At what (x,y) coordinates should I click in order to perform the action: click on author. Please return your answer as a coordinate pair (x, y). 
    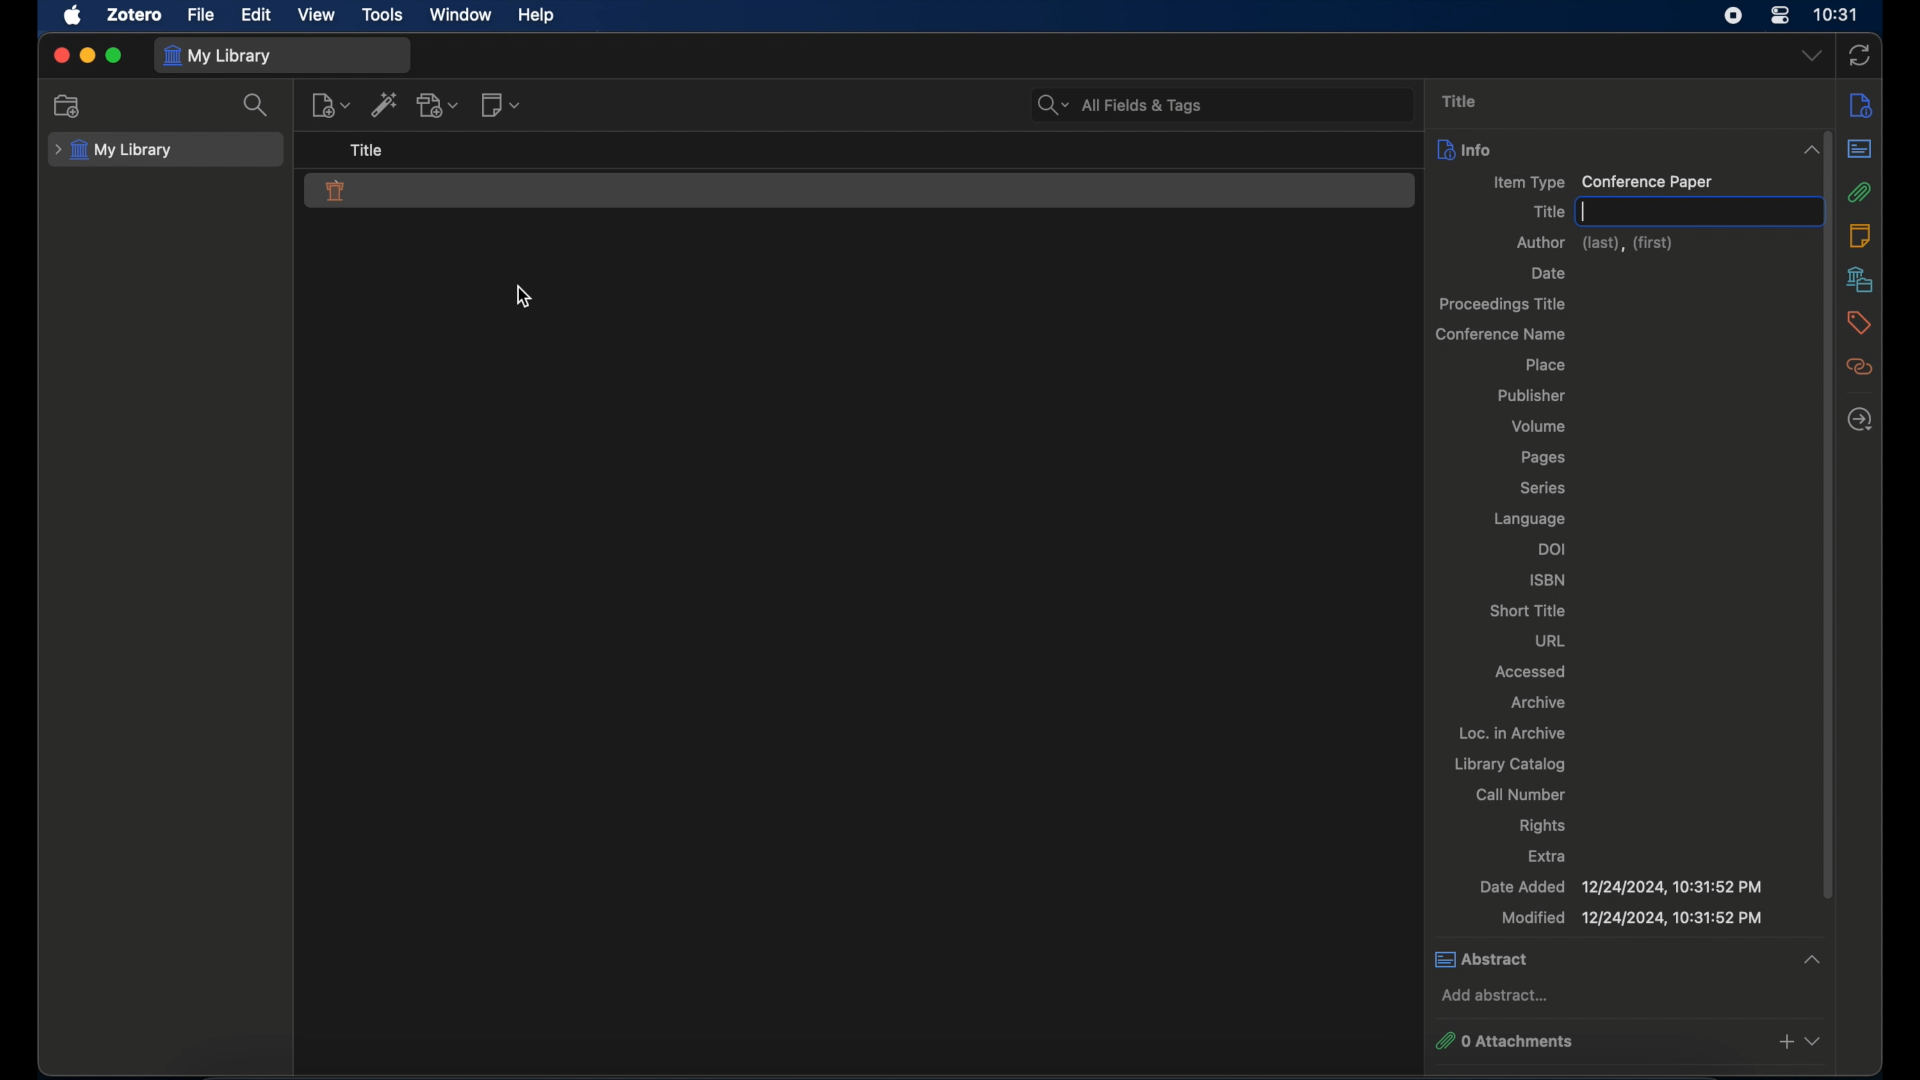
    Looking at the image, I should click on (1595, 243).